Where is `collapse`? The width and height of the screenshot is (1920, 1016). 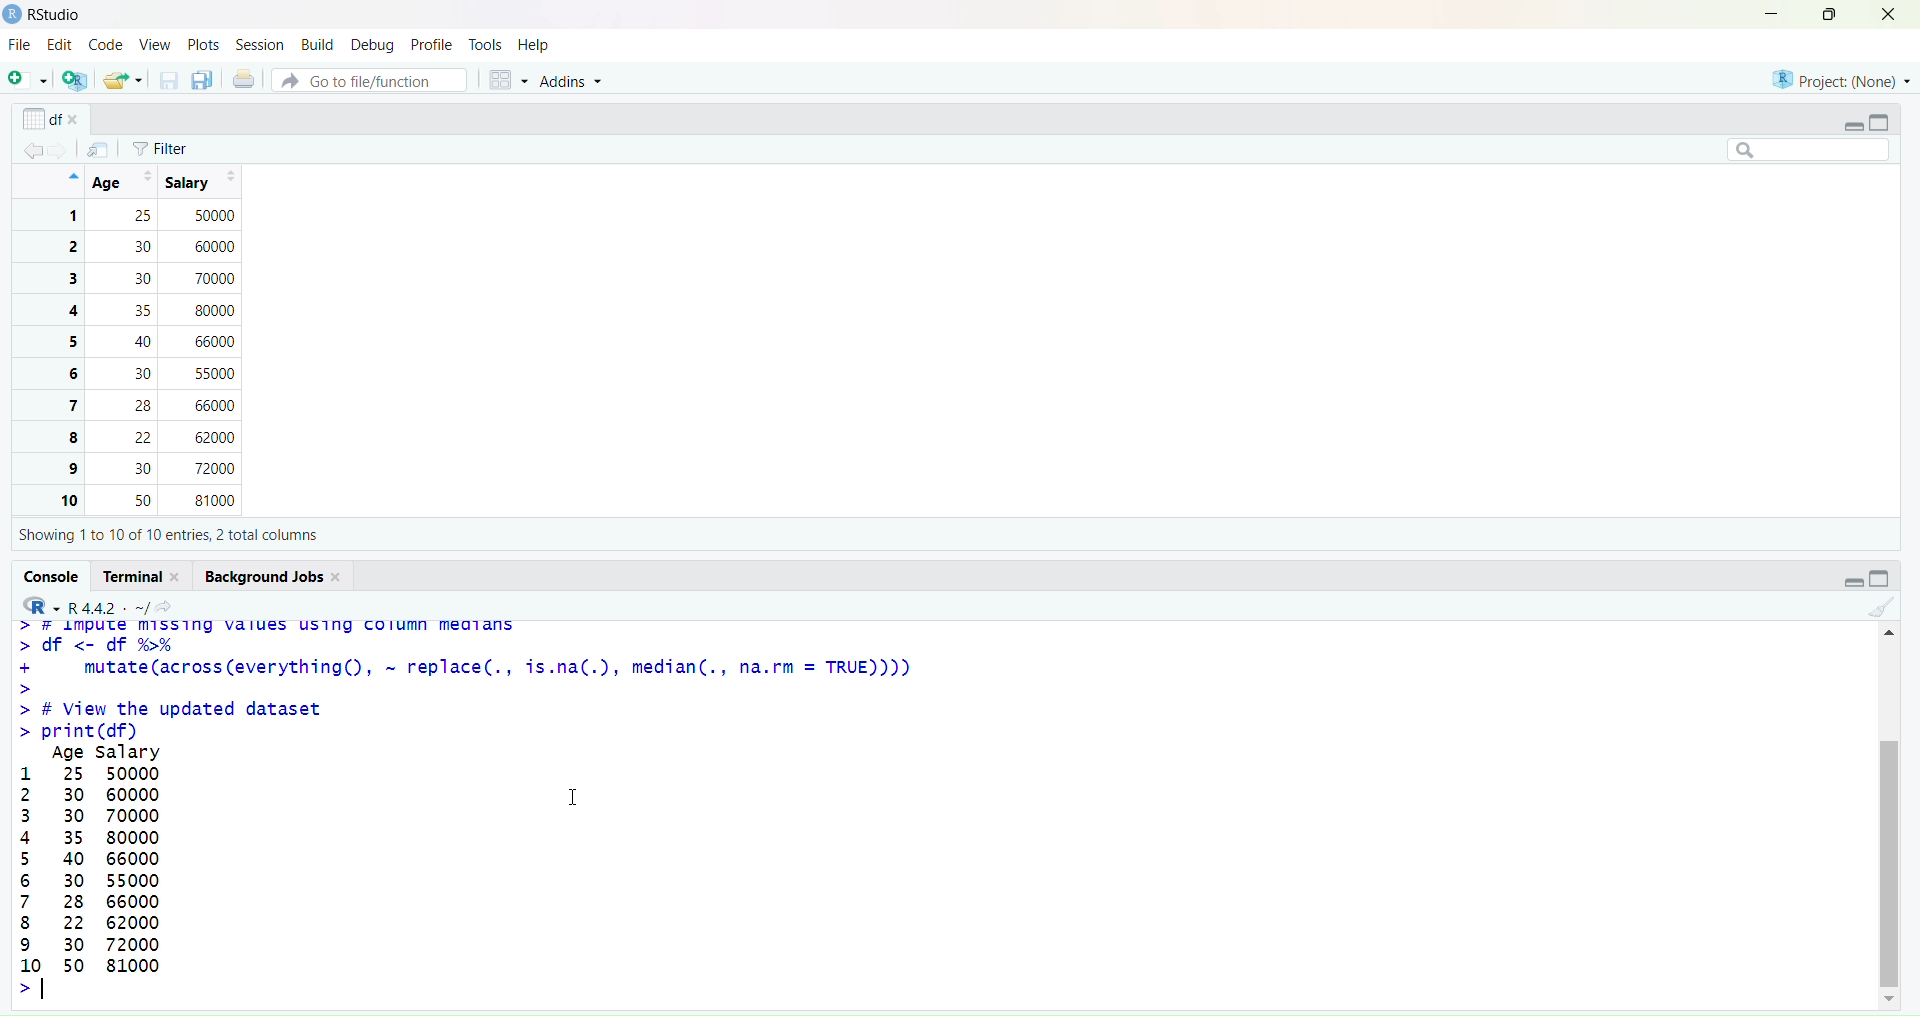 collapse is located at coordinates (1887, 581).